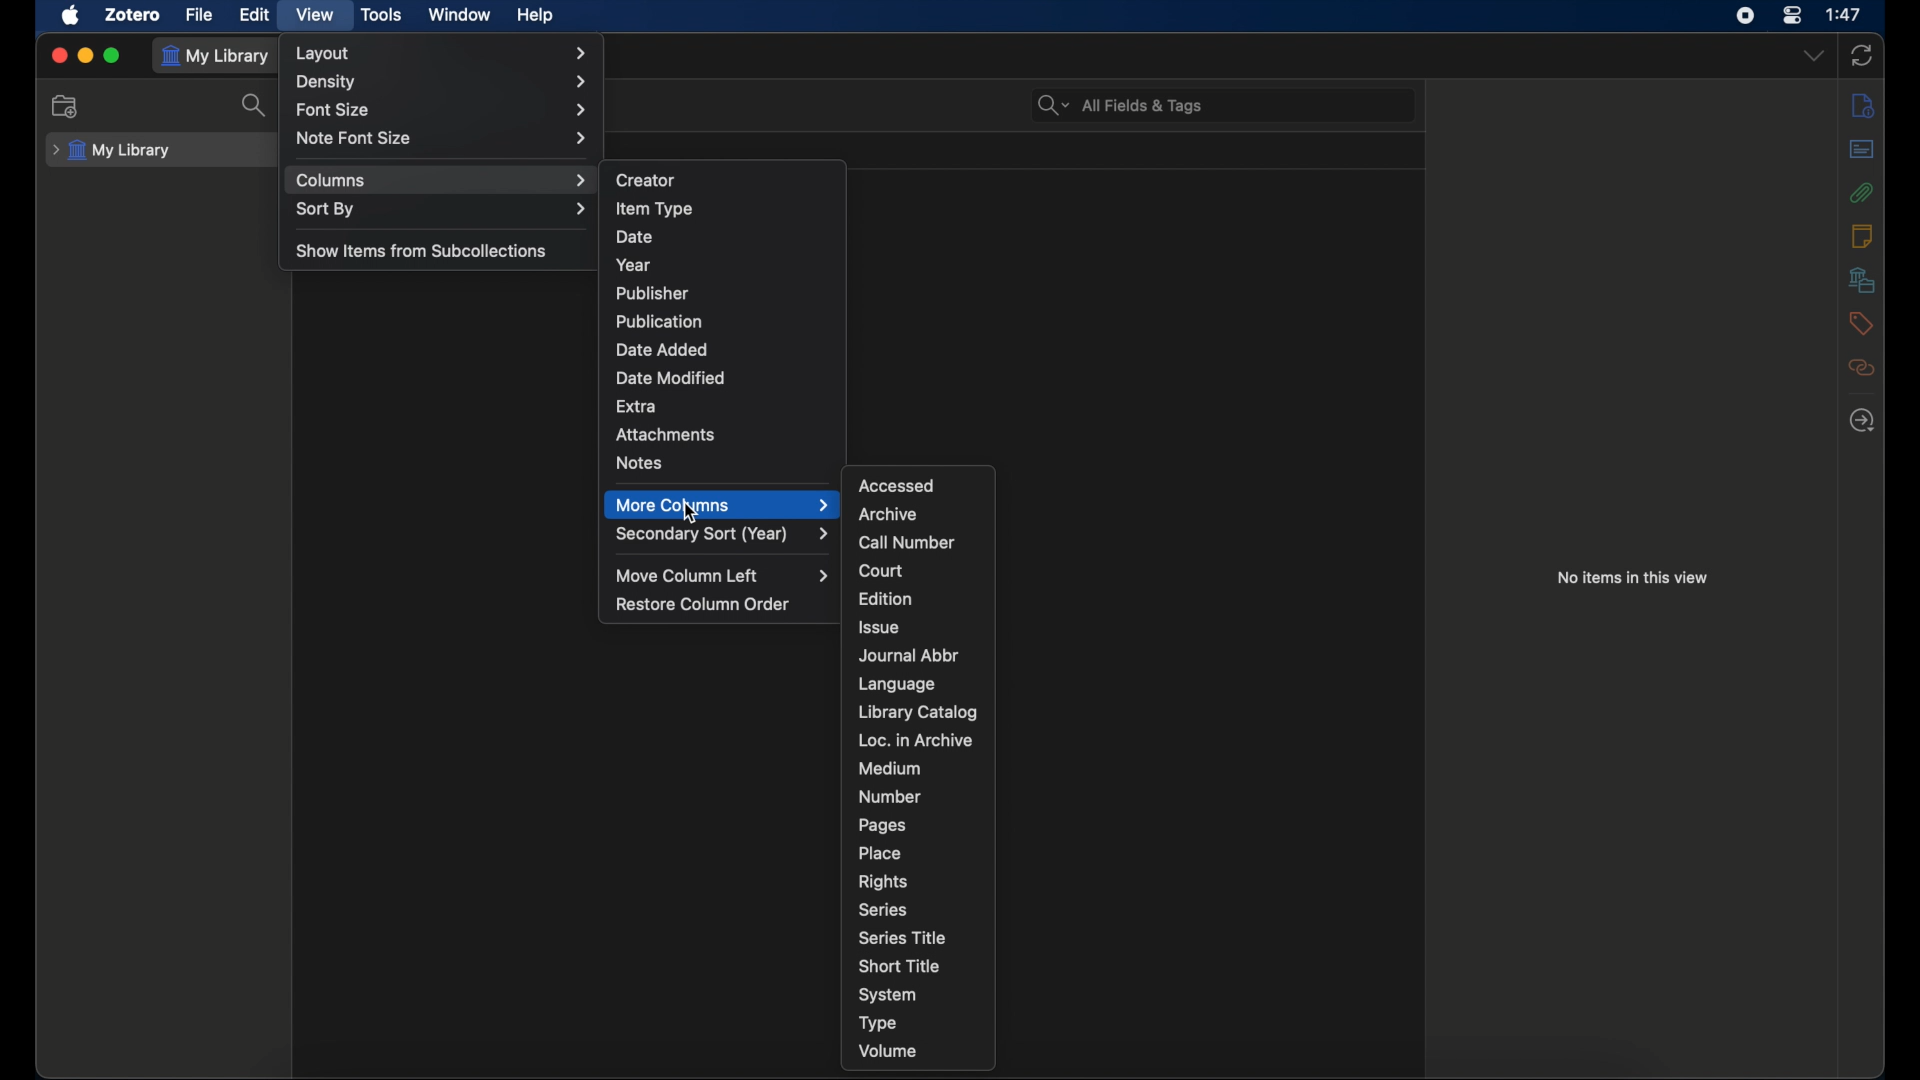  I want to click on new collection, so click(67, 106).